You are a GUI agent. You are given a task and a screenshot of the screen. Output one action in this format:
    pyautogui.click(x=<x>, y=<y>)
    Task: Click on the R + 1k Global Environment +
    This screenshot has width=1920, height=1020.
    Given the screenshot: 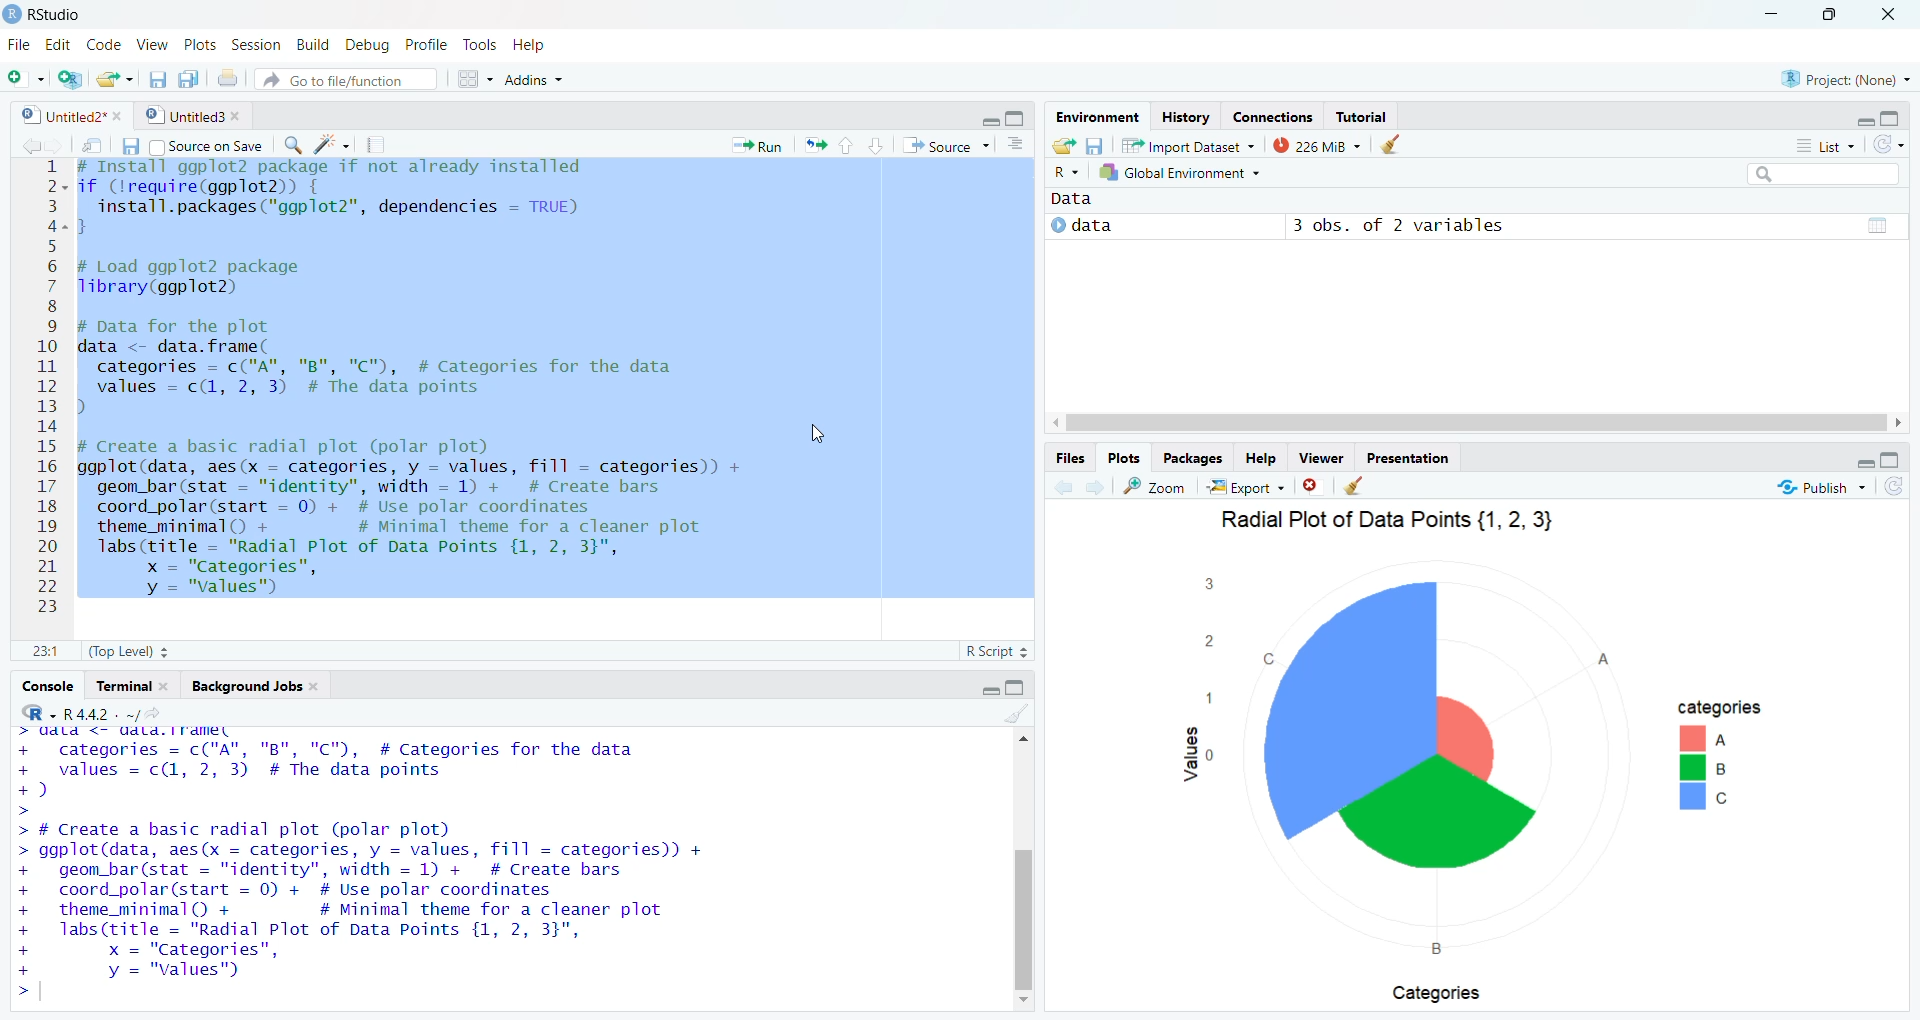 What is the action you would take?
    pyautogui.click(x=1193, y=174)
    